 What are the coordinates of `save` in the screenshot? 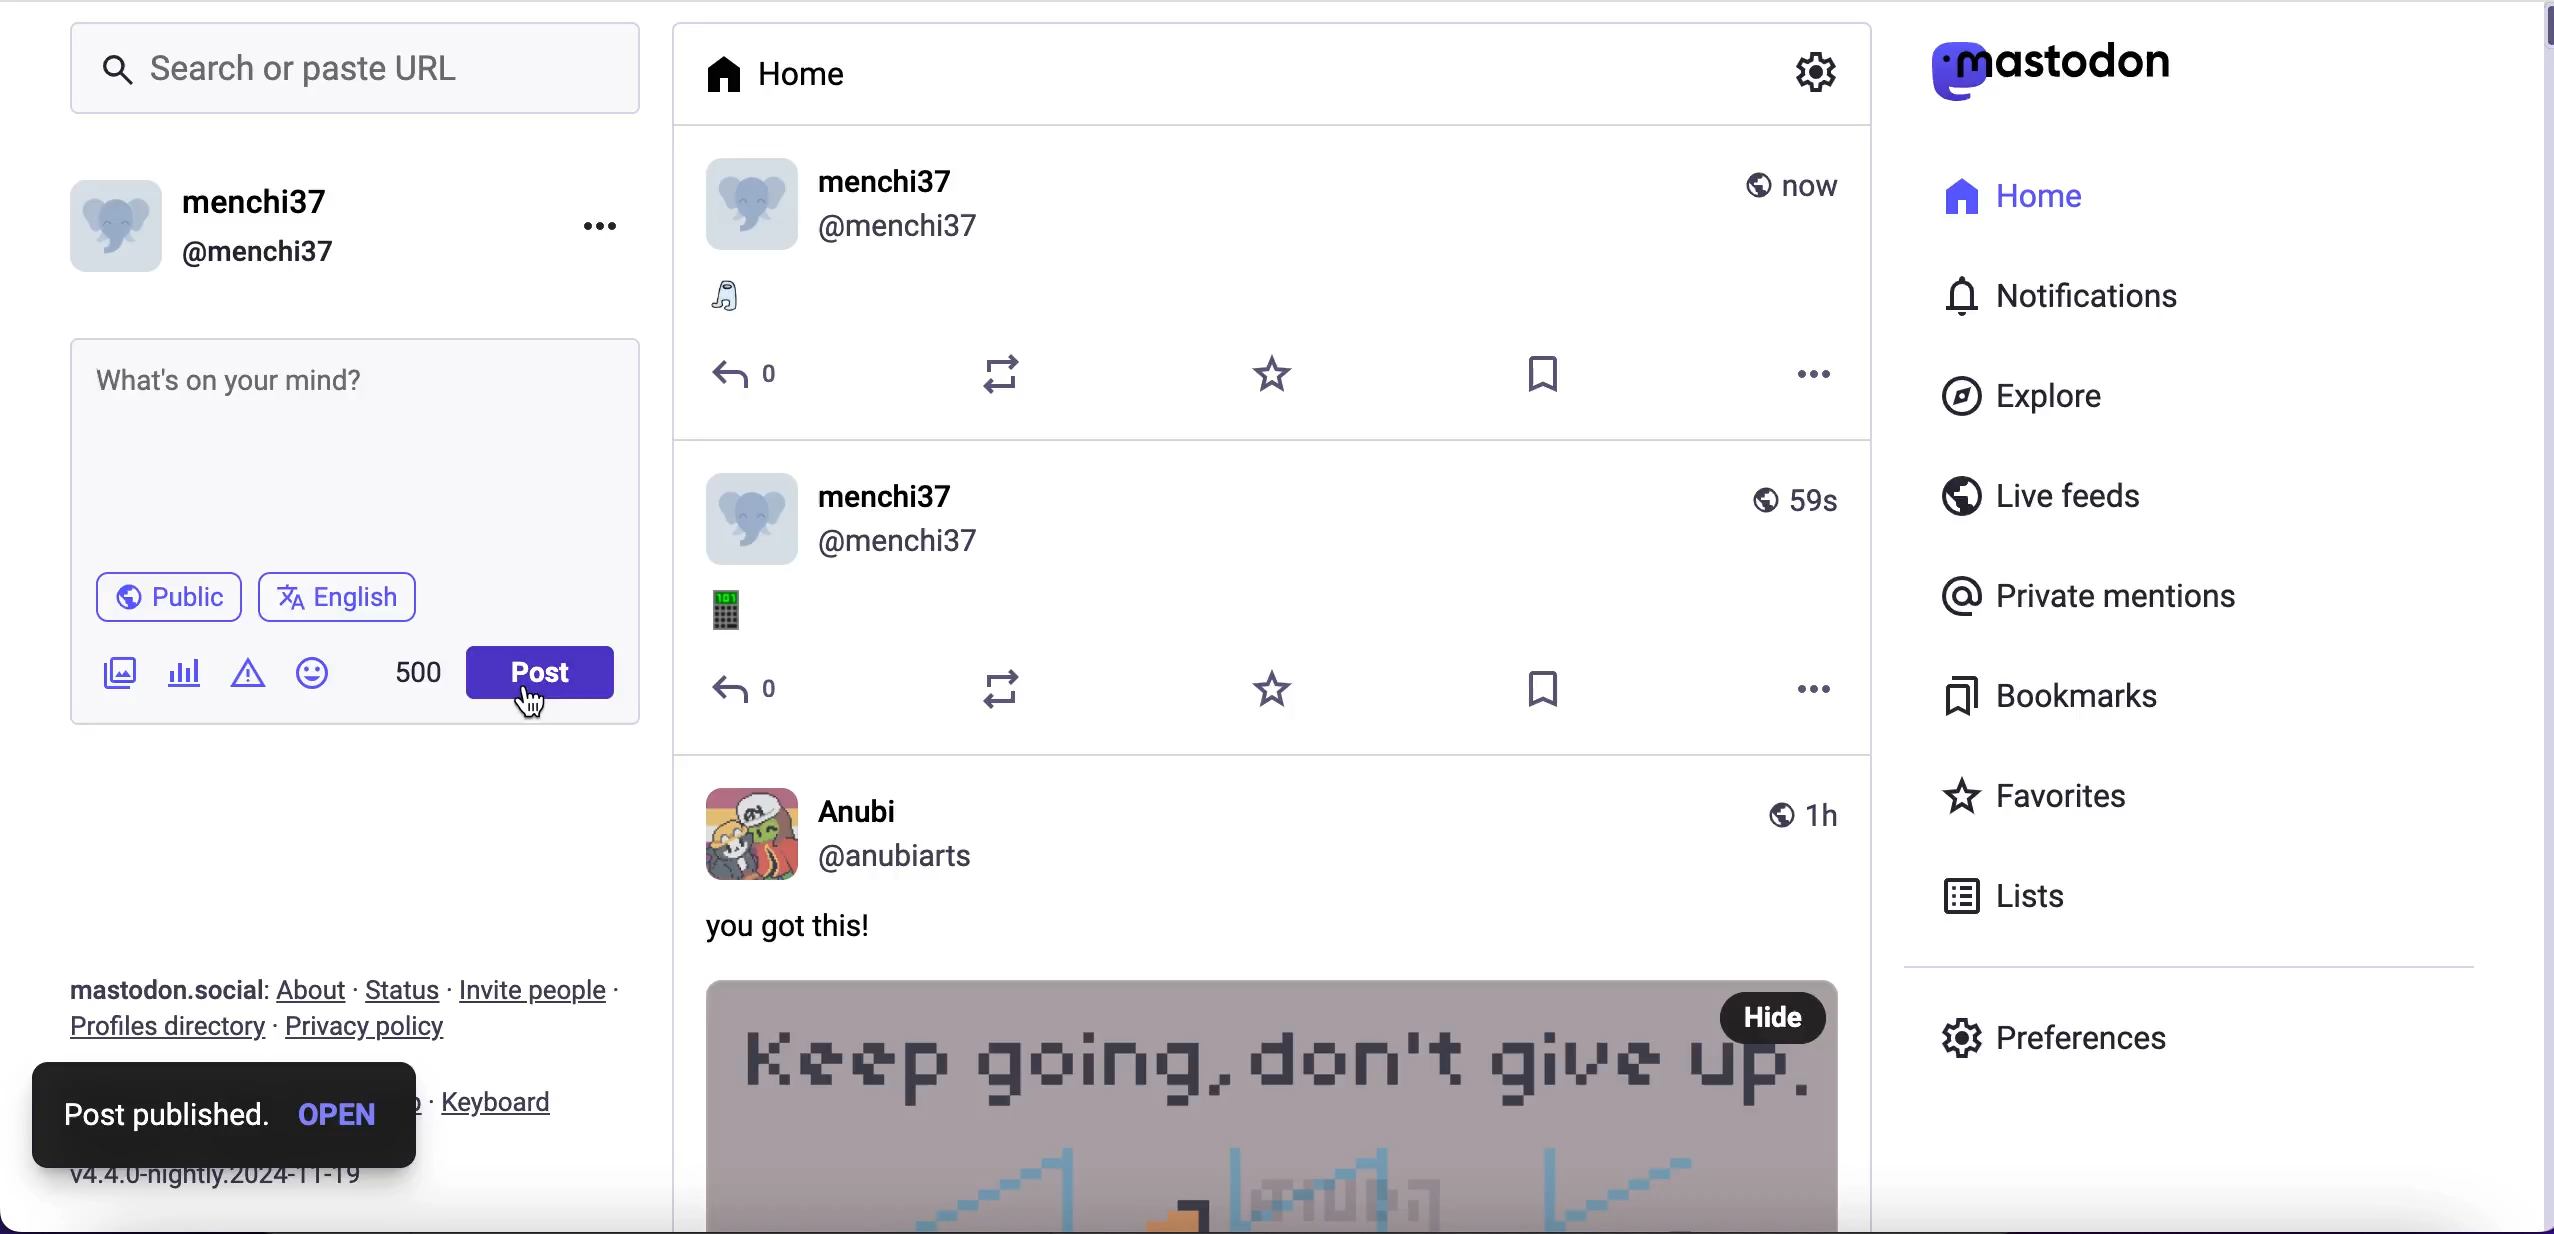 It's located at (1545, 376).